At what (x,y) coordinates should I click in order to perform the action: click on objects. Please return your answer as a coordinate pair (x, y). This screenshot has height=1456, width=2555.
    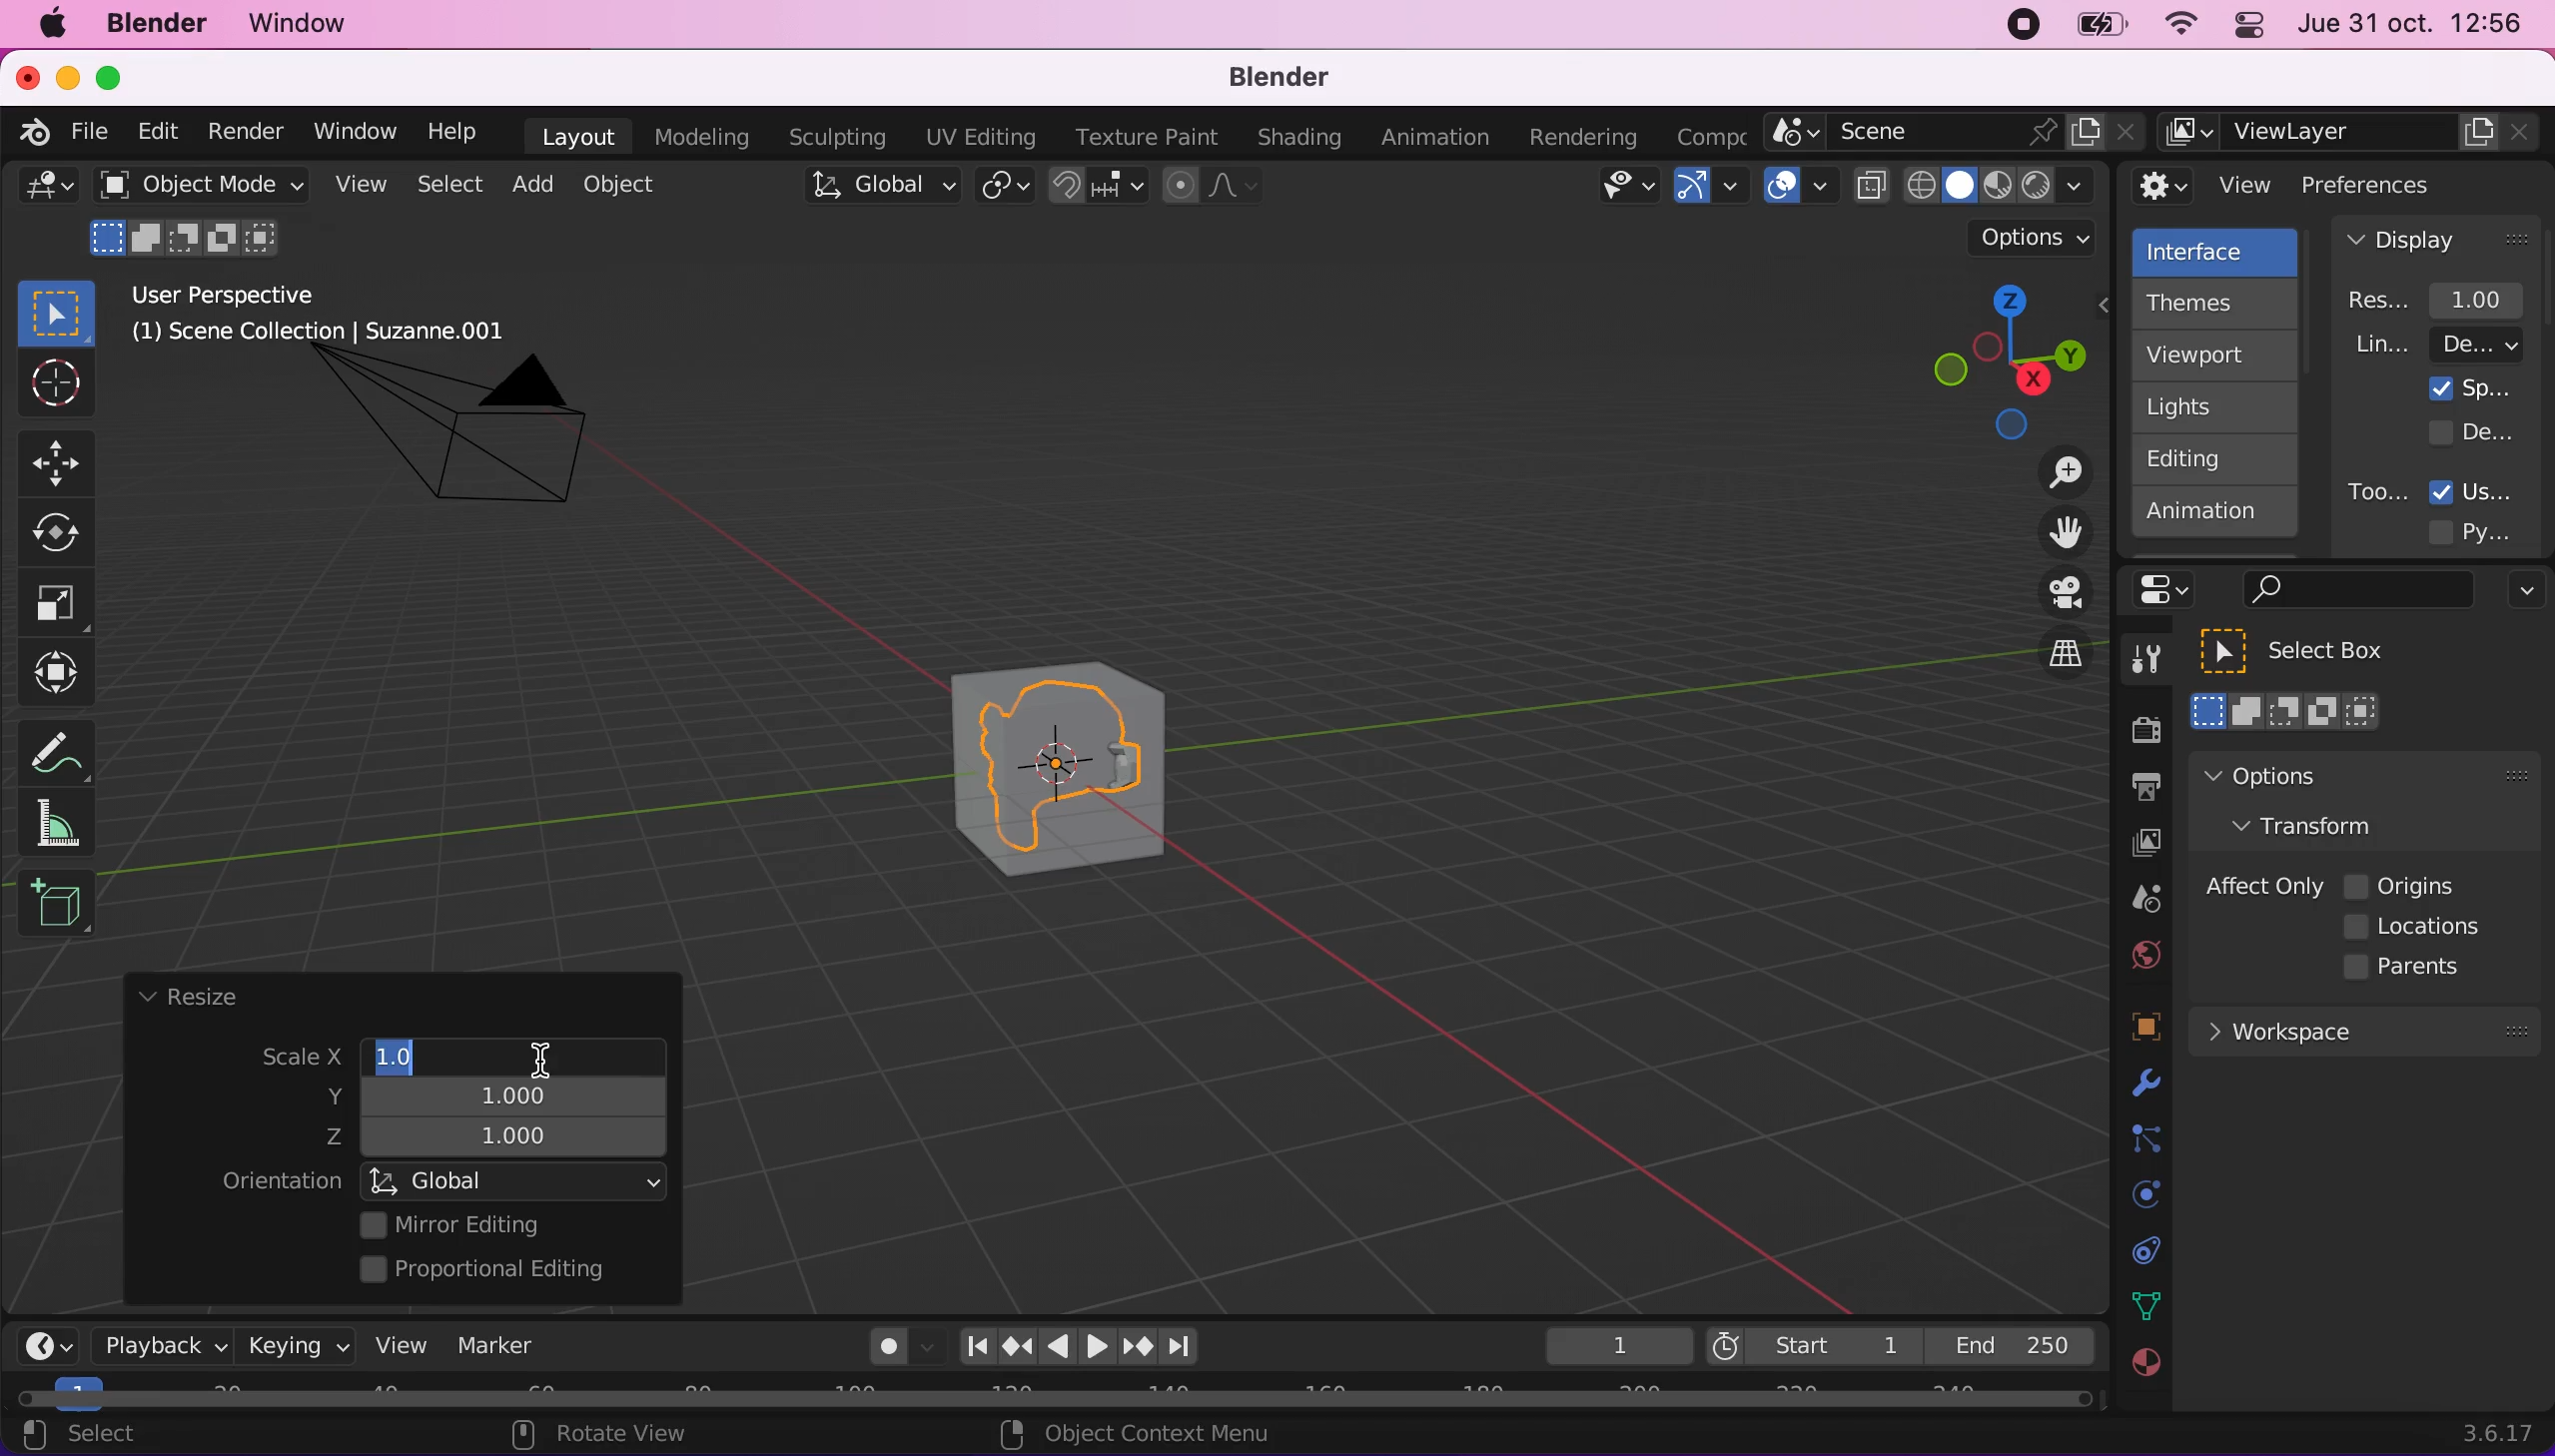
    Looking at the image, I should click on (2121, 1029).